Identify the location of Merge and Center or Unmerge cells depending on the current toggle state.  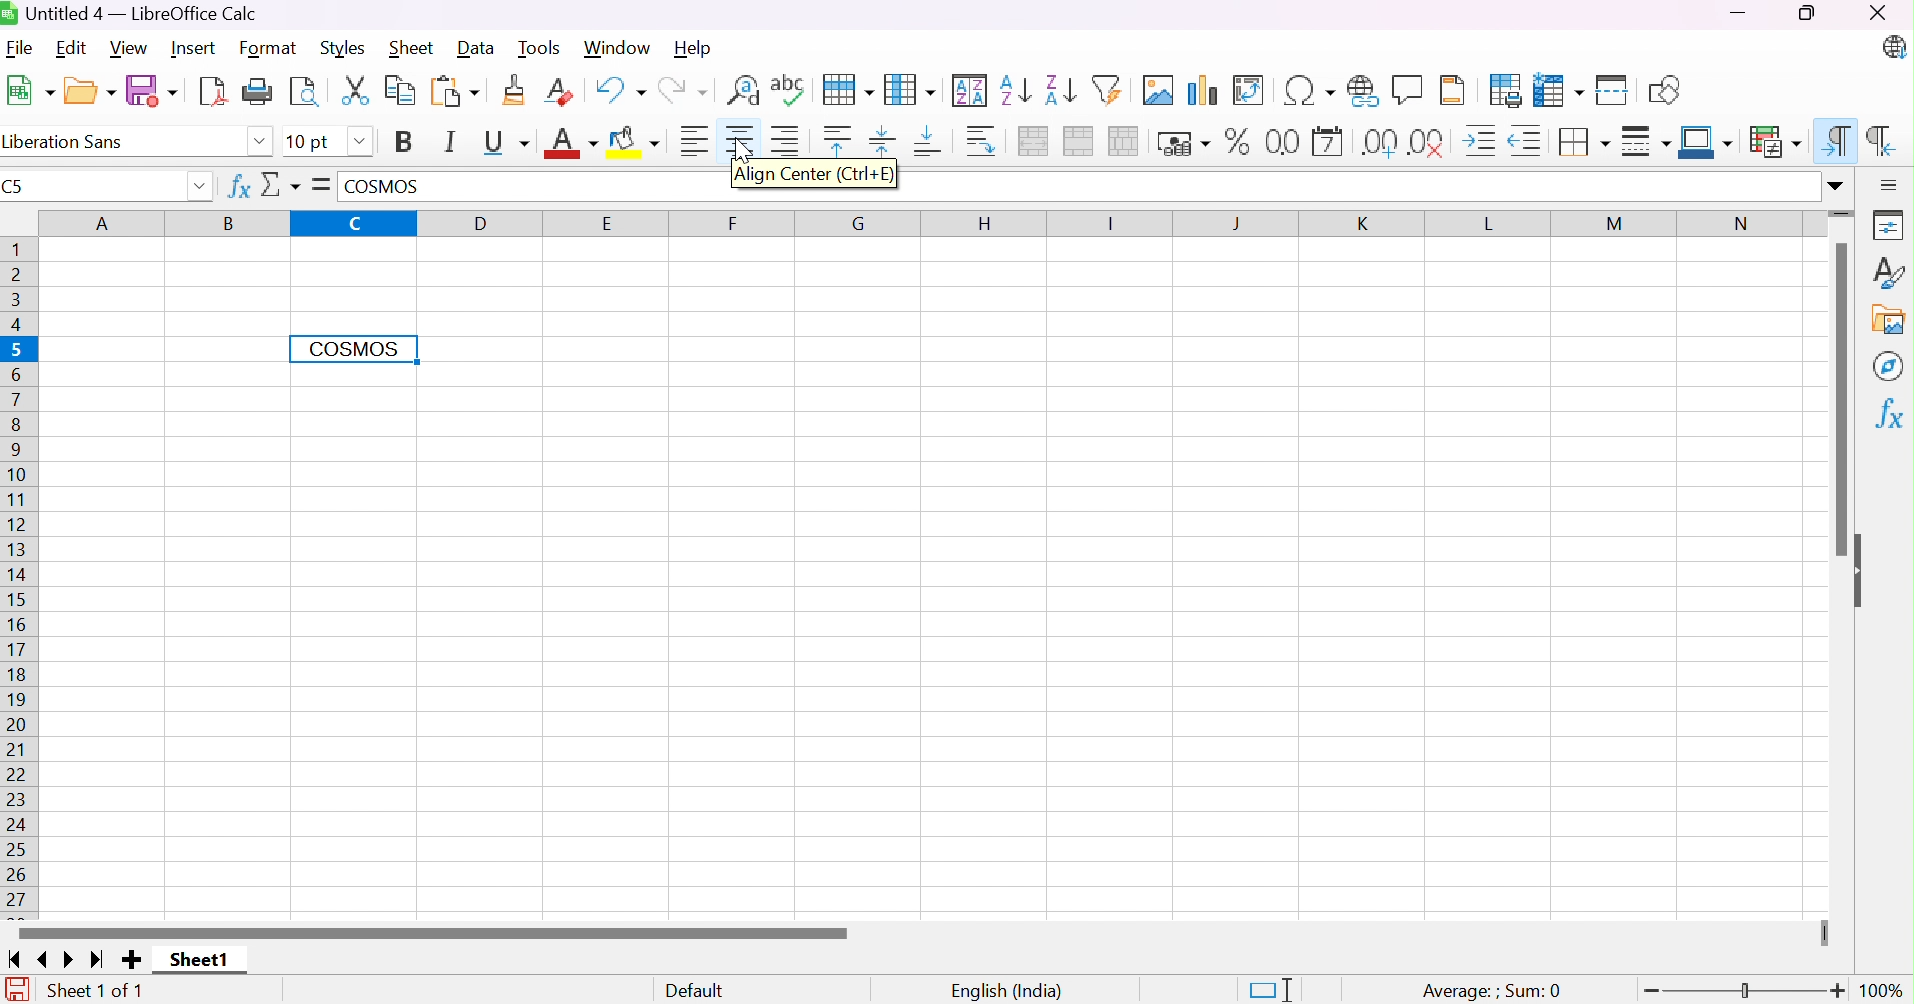
(1032, 140).